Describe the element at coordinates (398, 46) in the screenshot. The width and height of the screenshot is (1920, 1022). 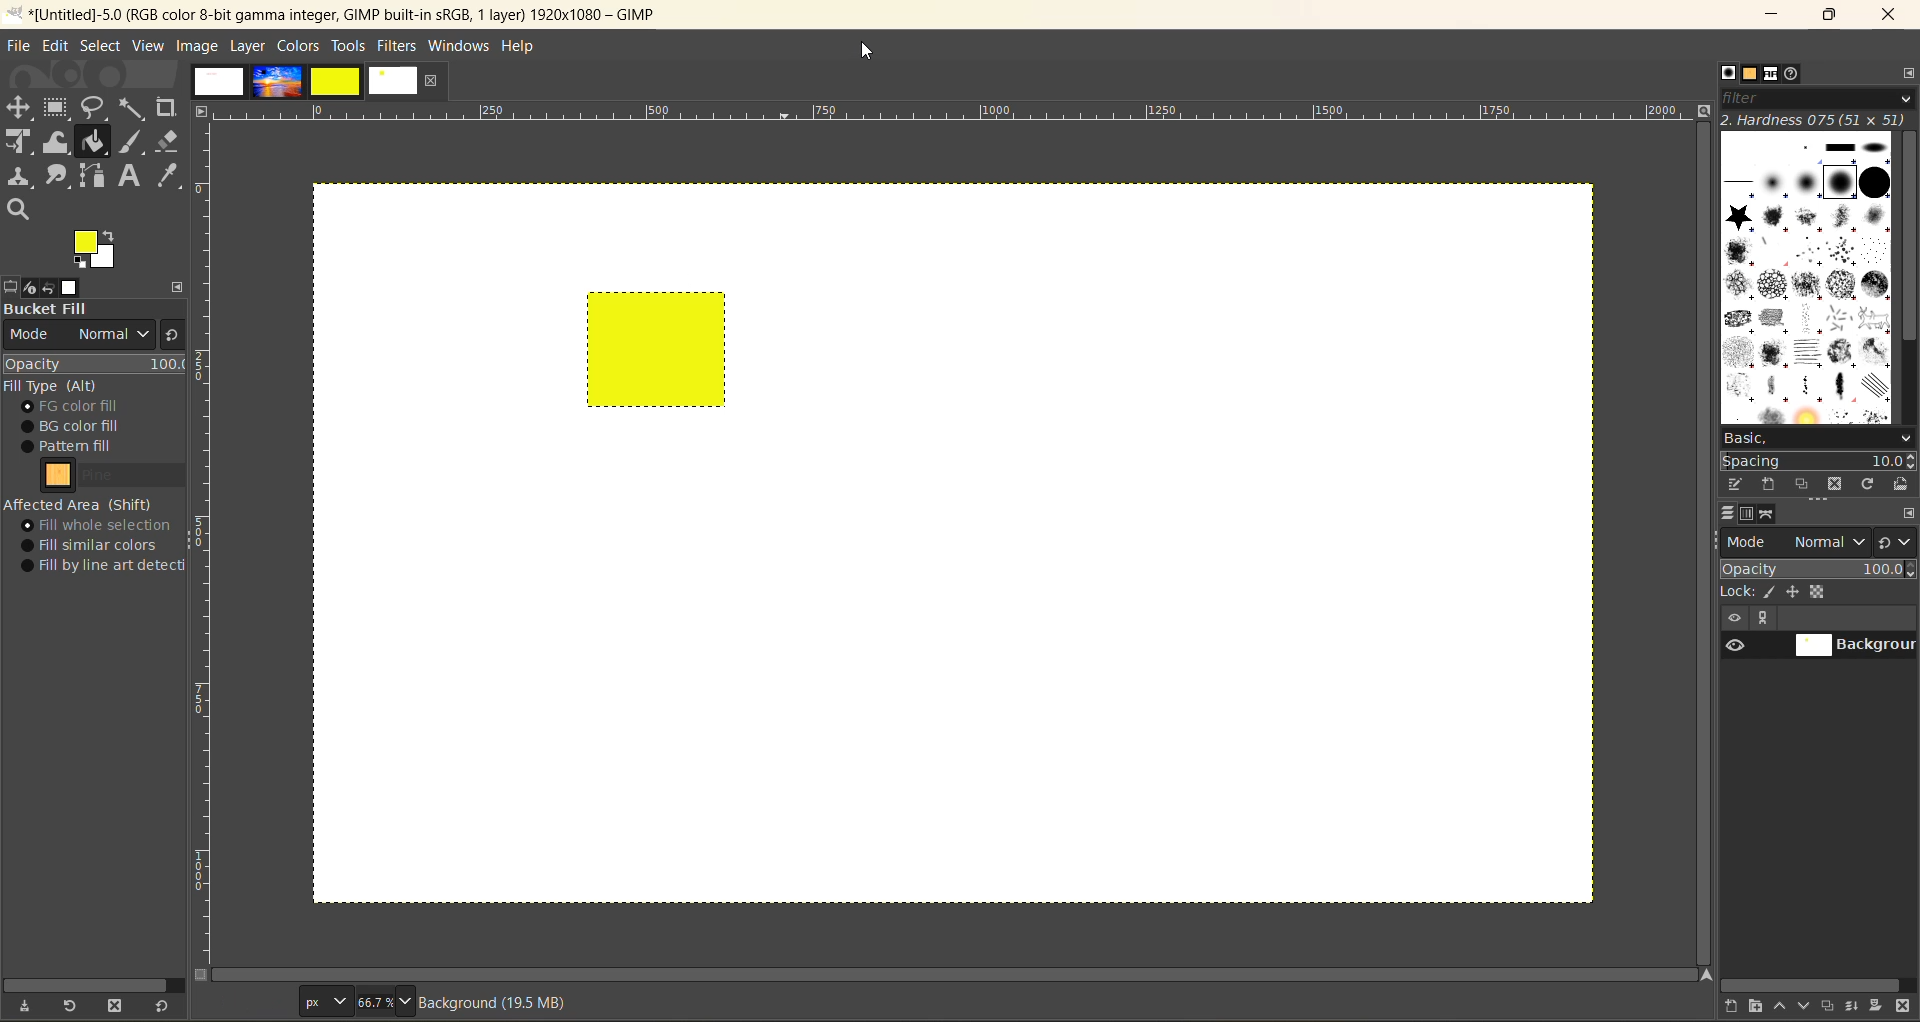
I see `filters` at that location.